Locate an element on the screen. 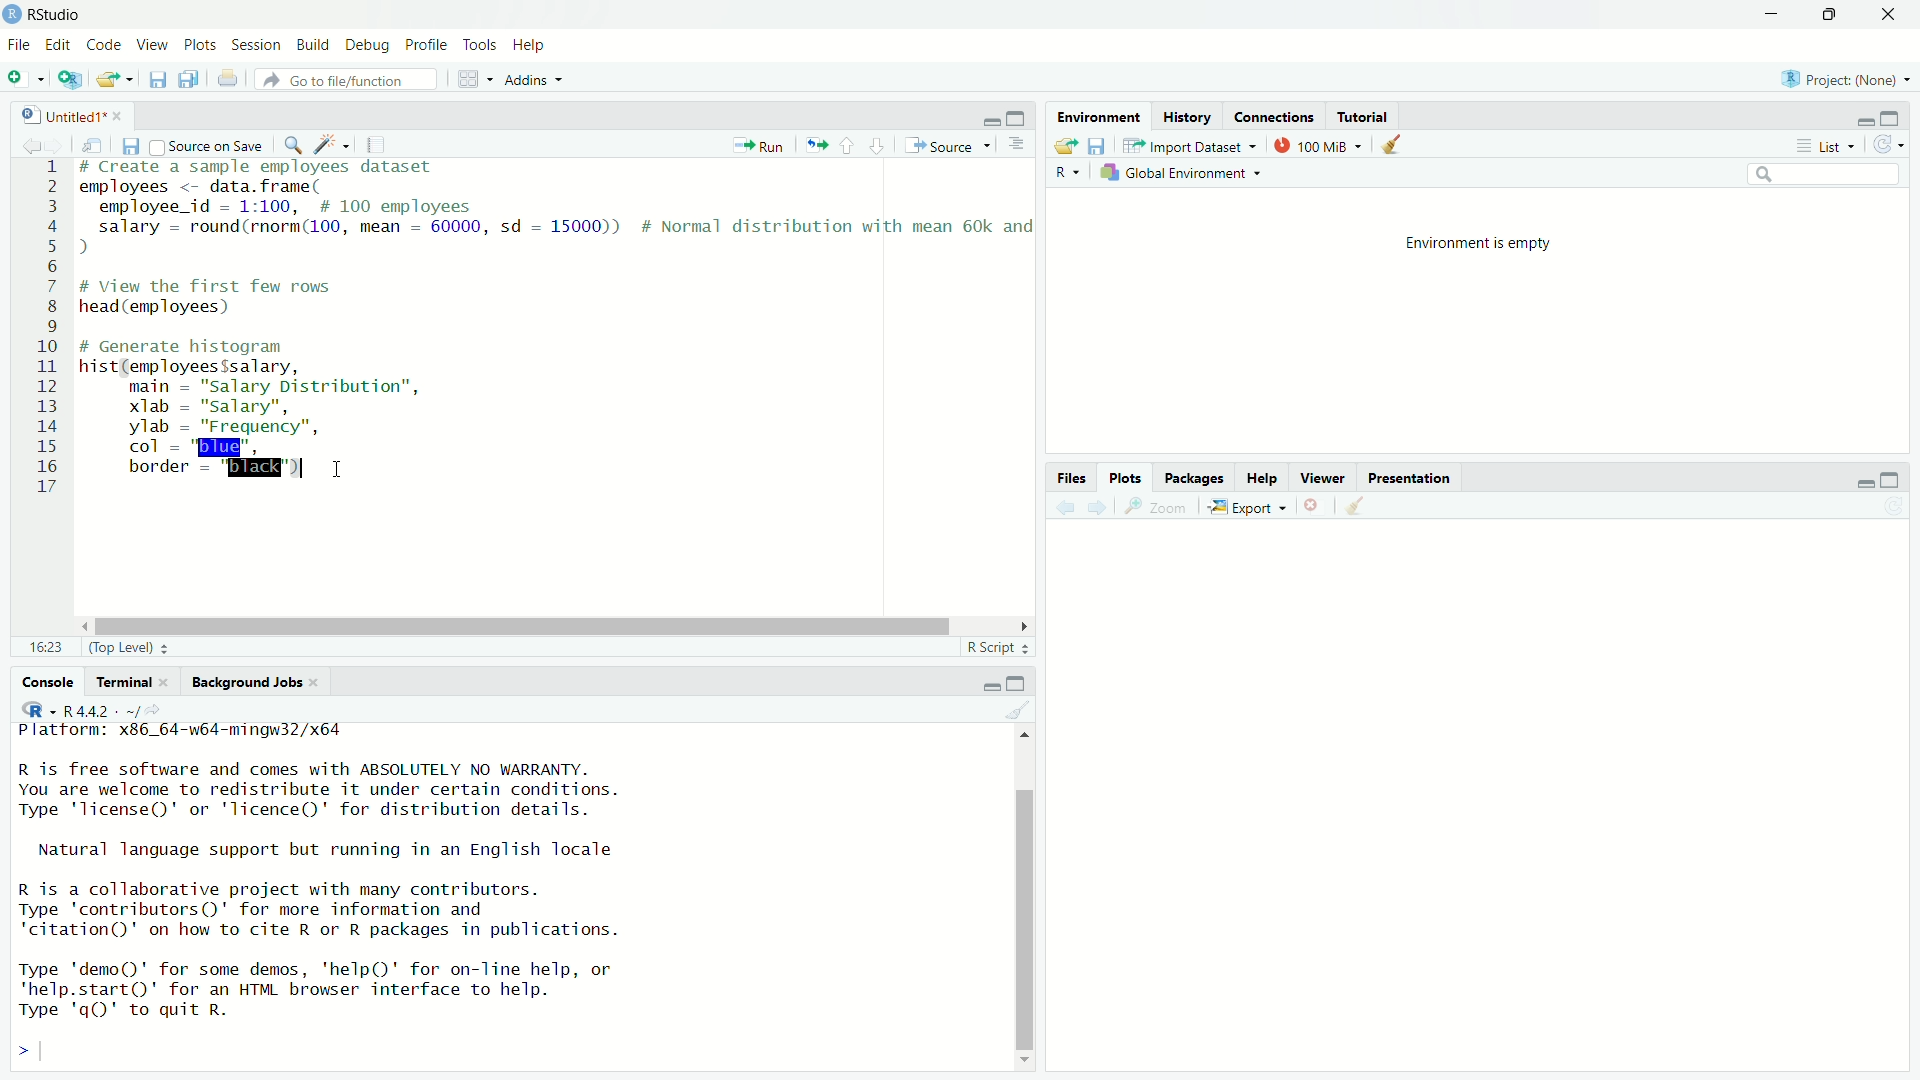 The height and width of the screenshot is (1080, 1920). Help is located at coordinates (1264, 478).